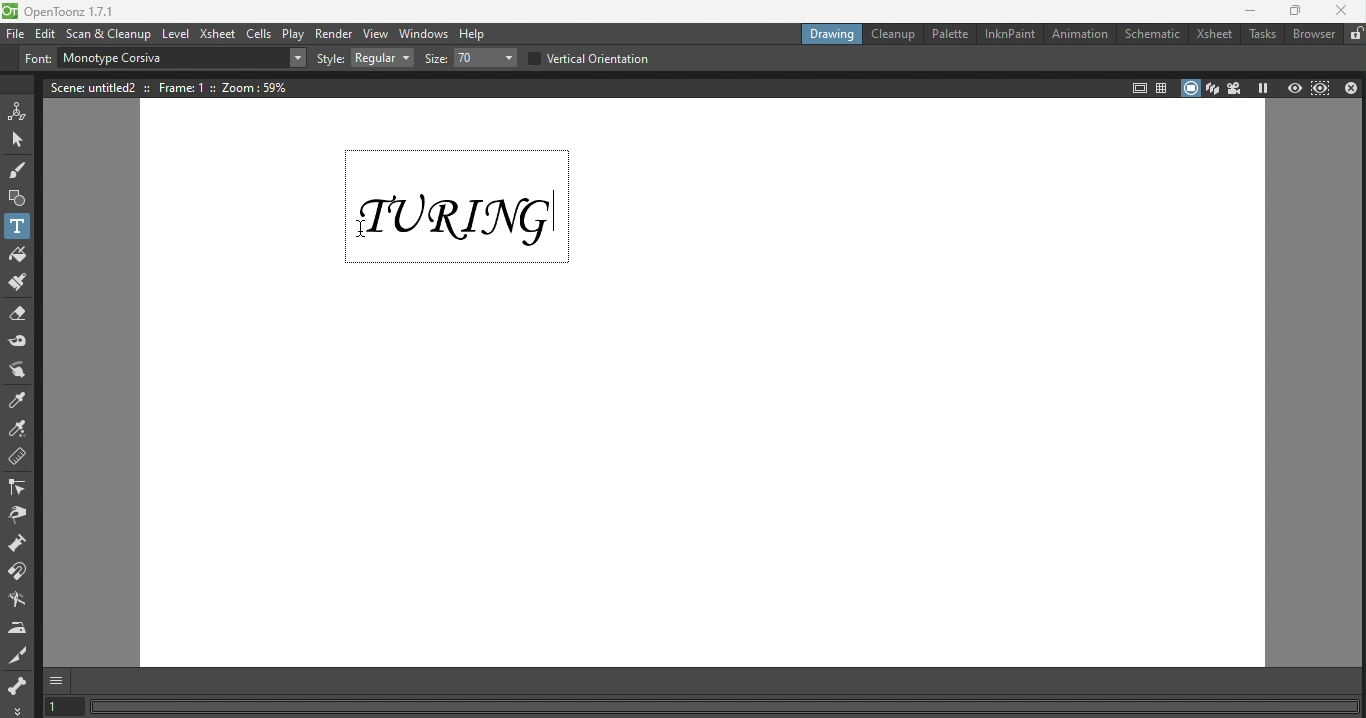  Describe the element at coordinates (19, 628) in the screenshot. I see `Iron tool` at that location.